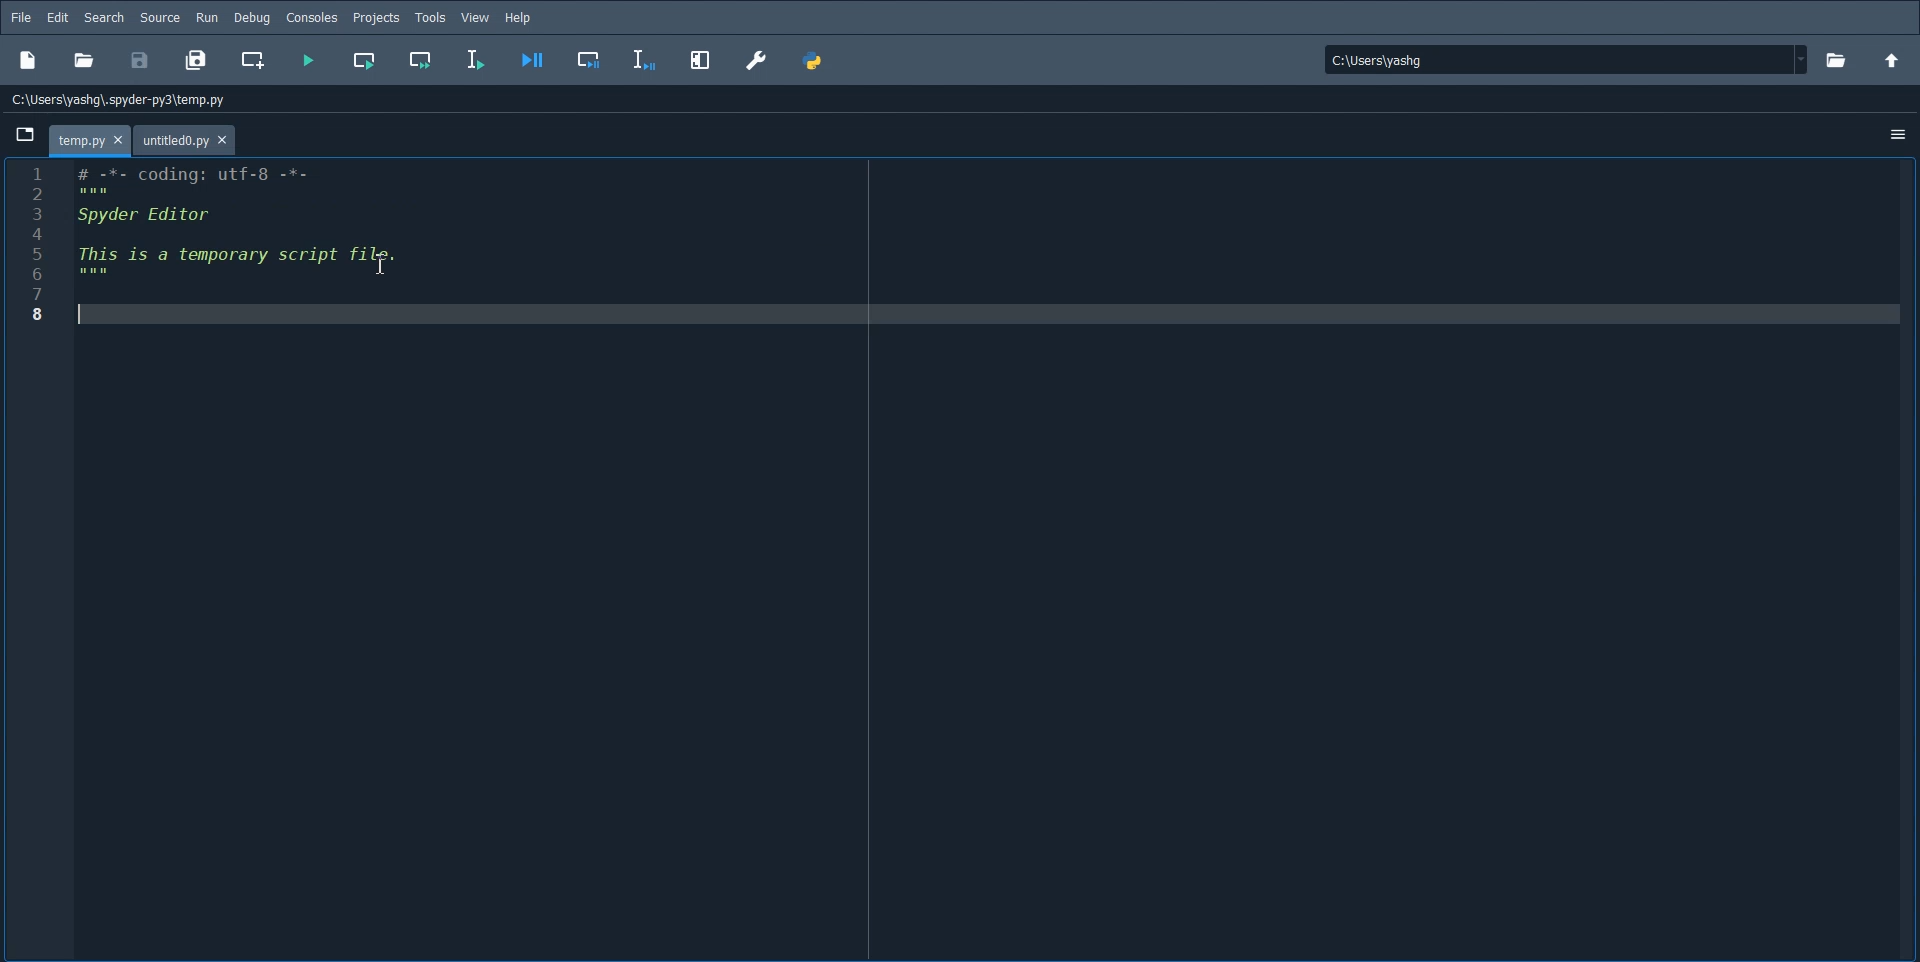 Image resolution: width=1920 pixels, height=962 pixels. Describe the element at coordinates (365, 62) in the screenshot. I see `Run current all file` at that location.